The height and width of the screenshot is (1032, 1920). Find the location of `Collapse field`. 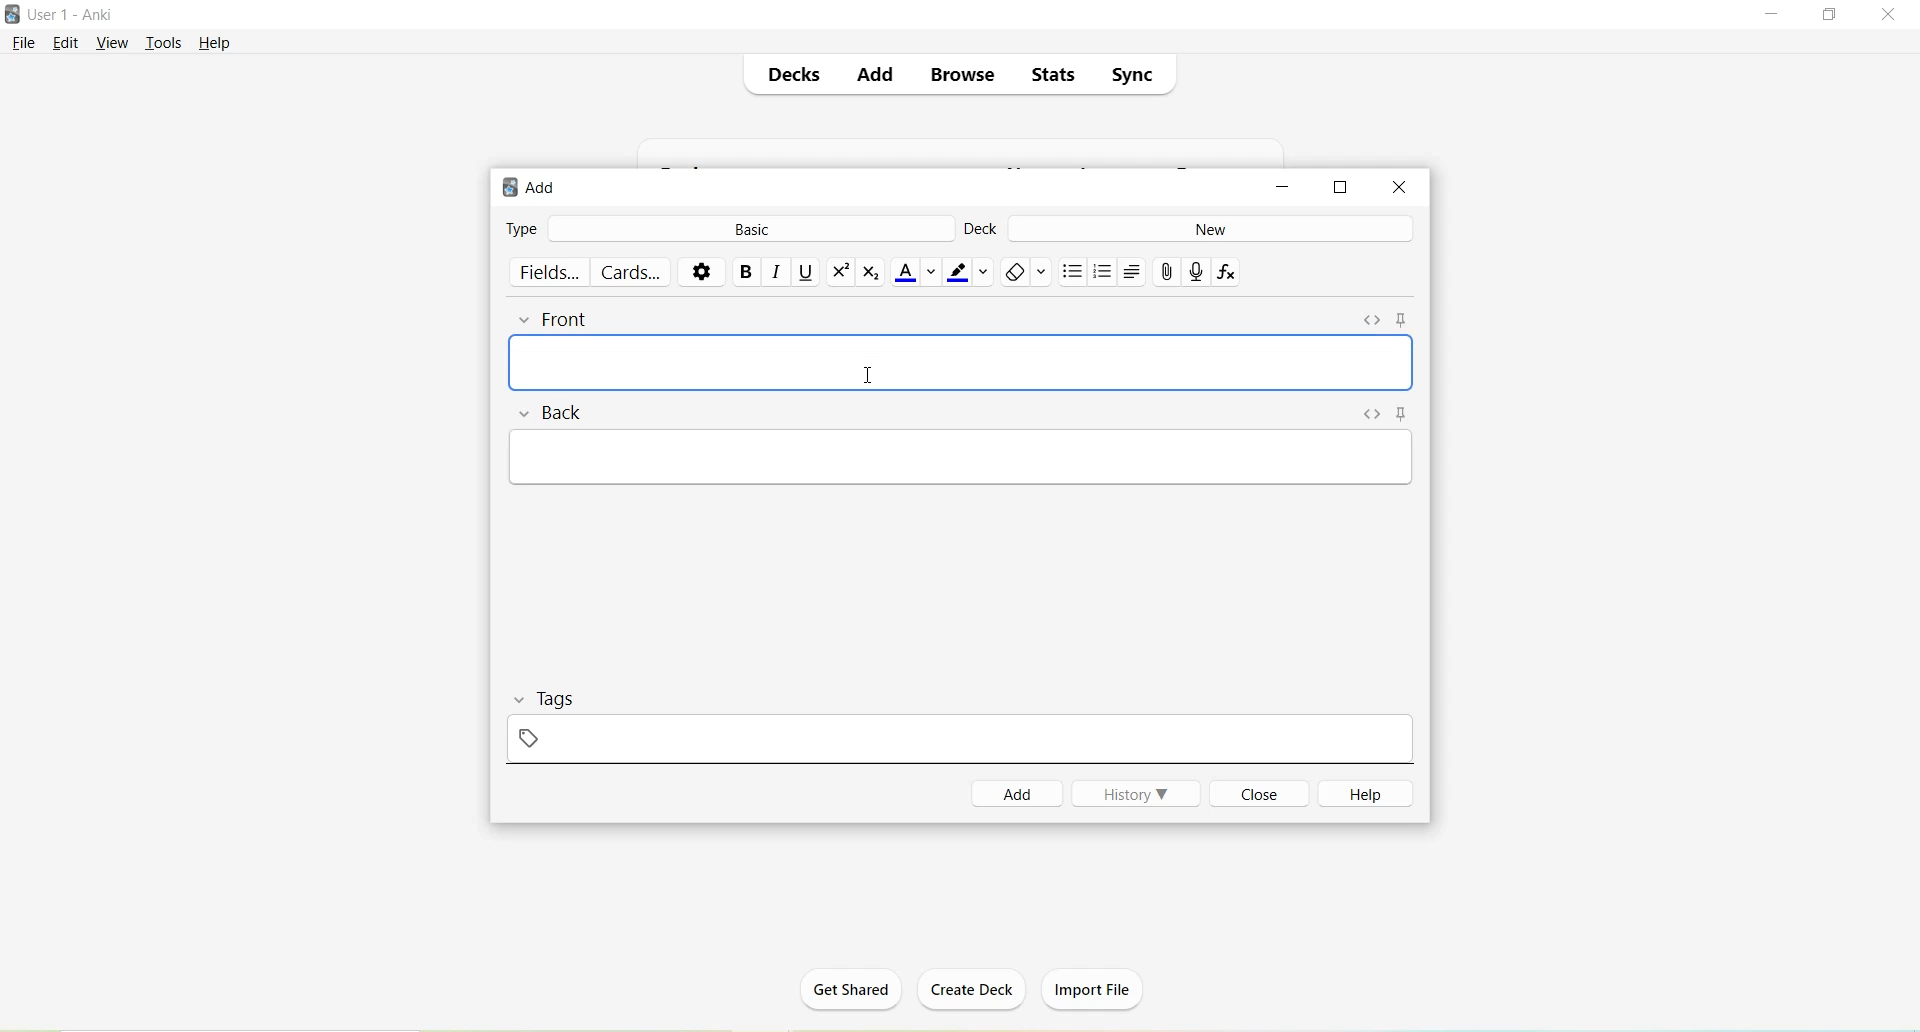

Collapse field is located at coordinates (528, 322).